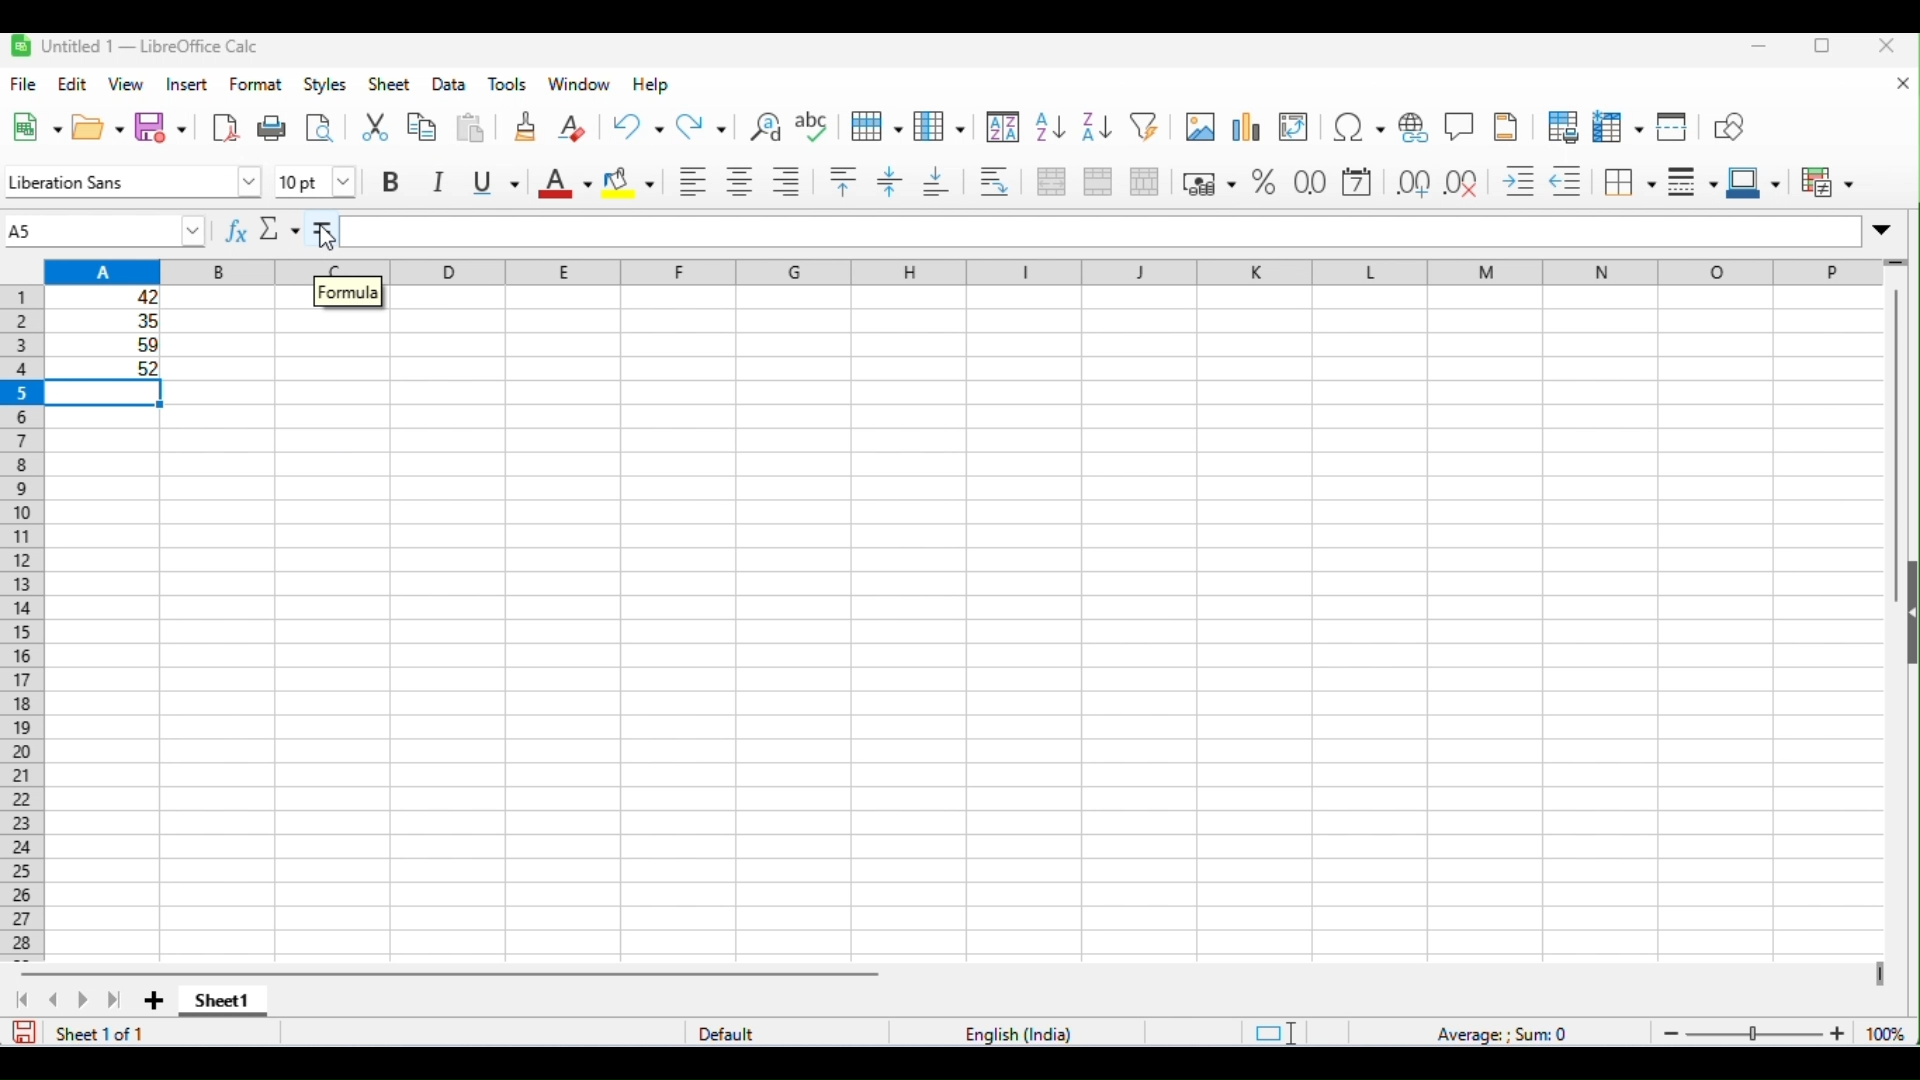 The width and height of the screenshot is (1920, 1080). Describe the element at coordinates (281, 229) in the screenshot. I see `select function` at that location.